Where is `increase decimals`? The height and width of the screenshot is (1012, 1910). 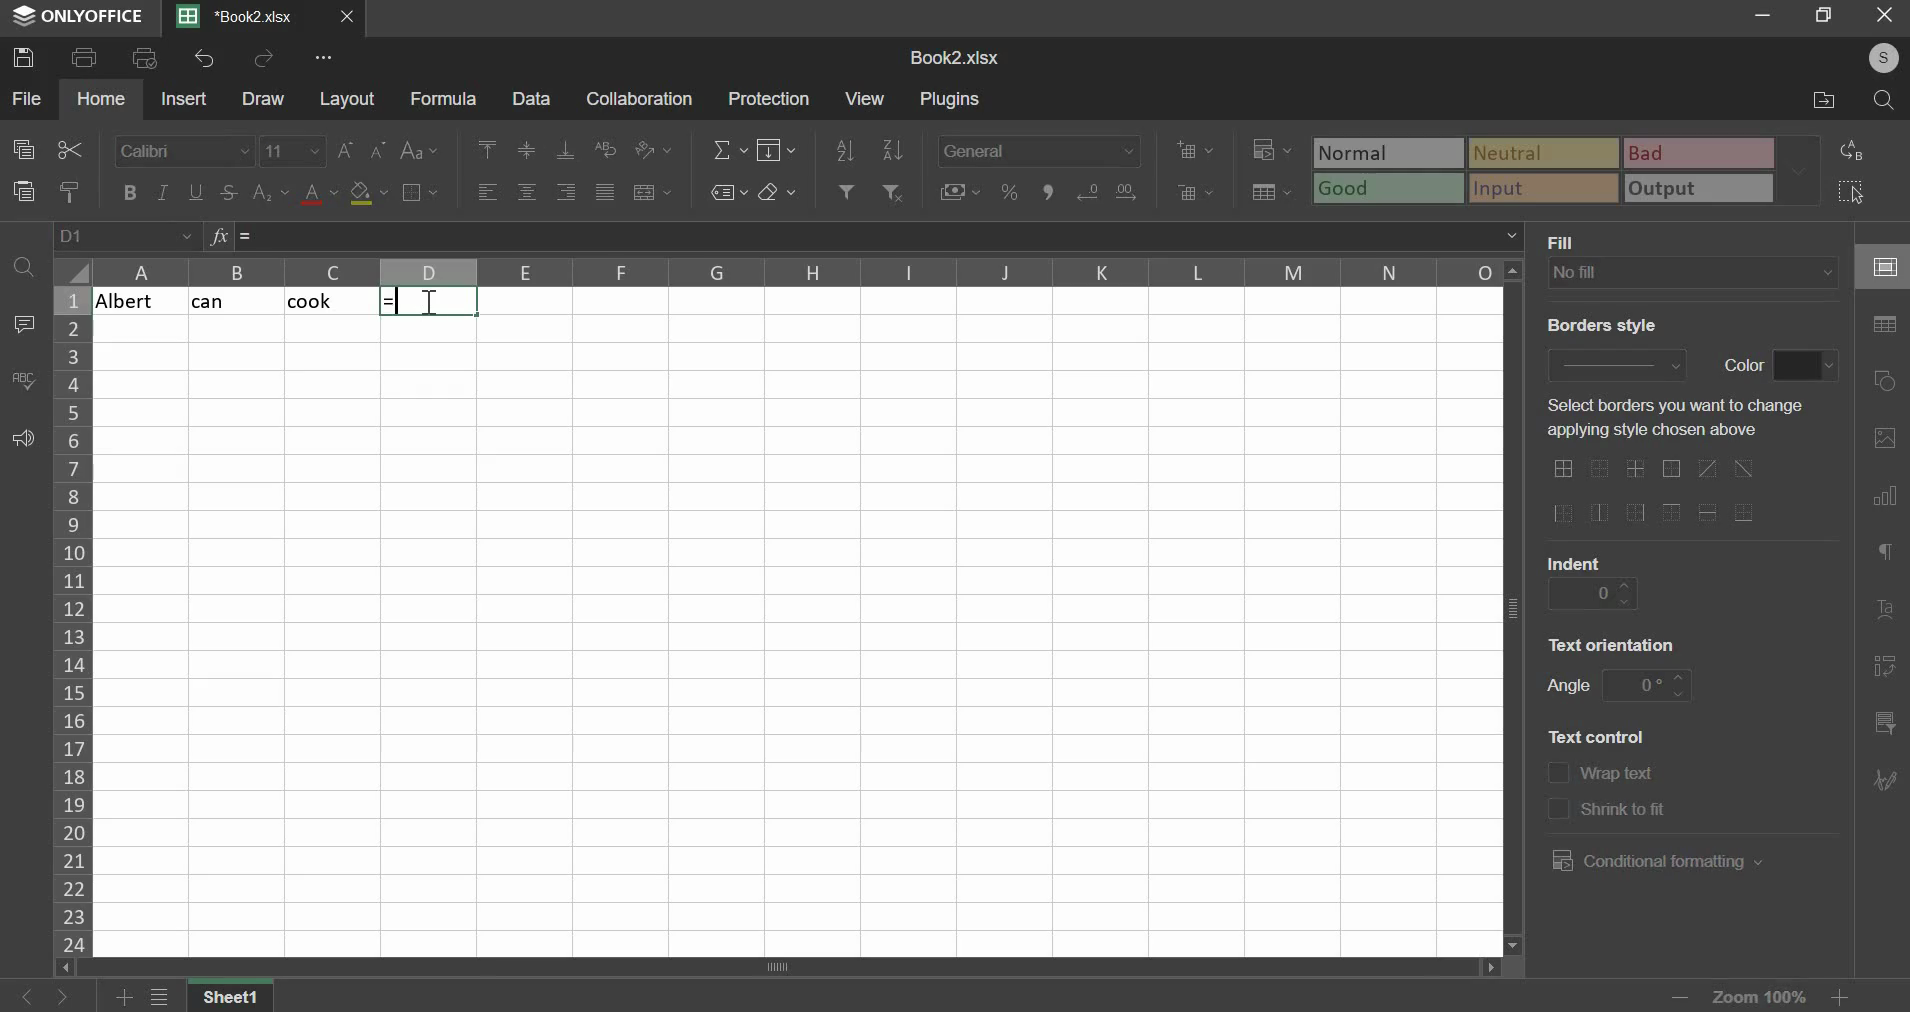
increase decimals is located at coordinates (1088, 189).